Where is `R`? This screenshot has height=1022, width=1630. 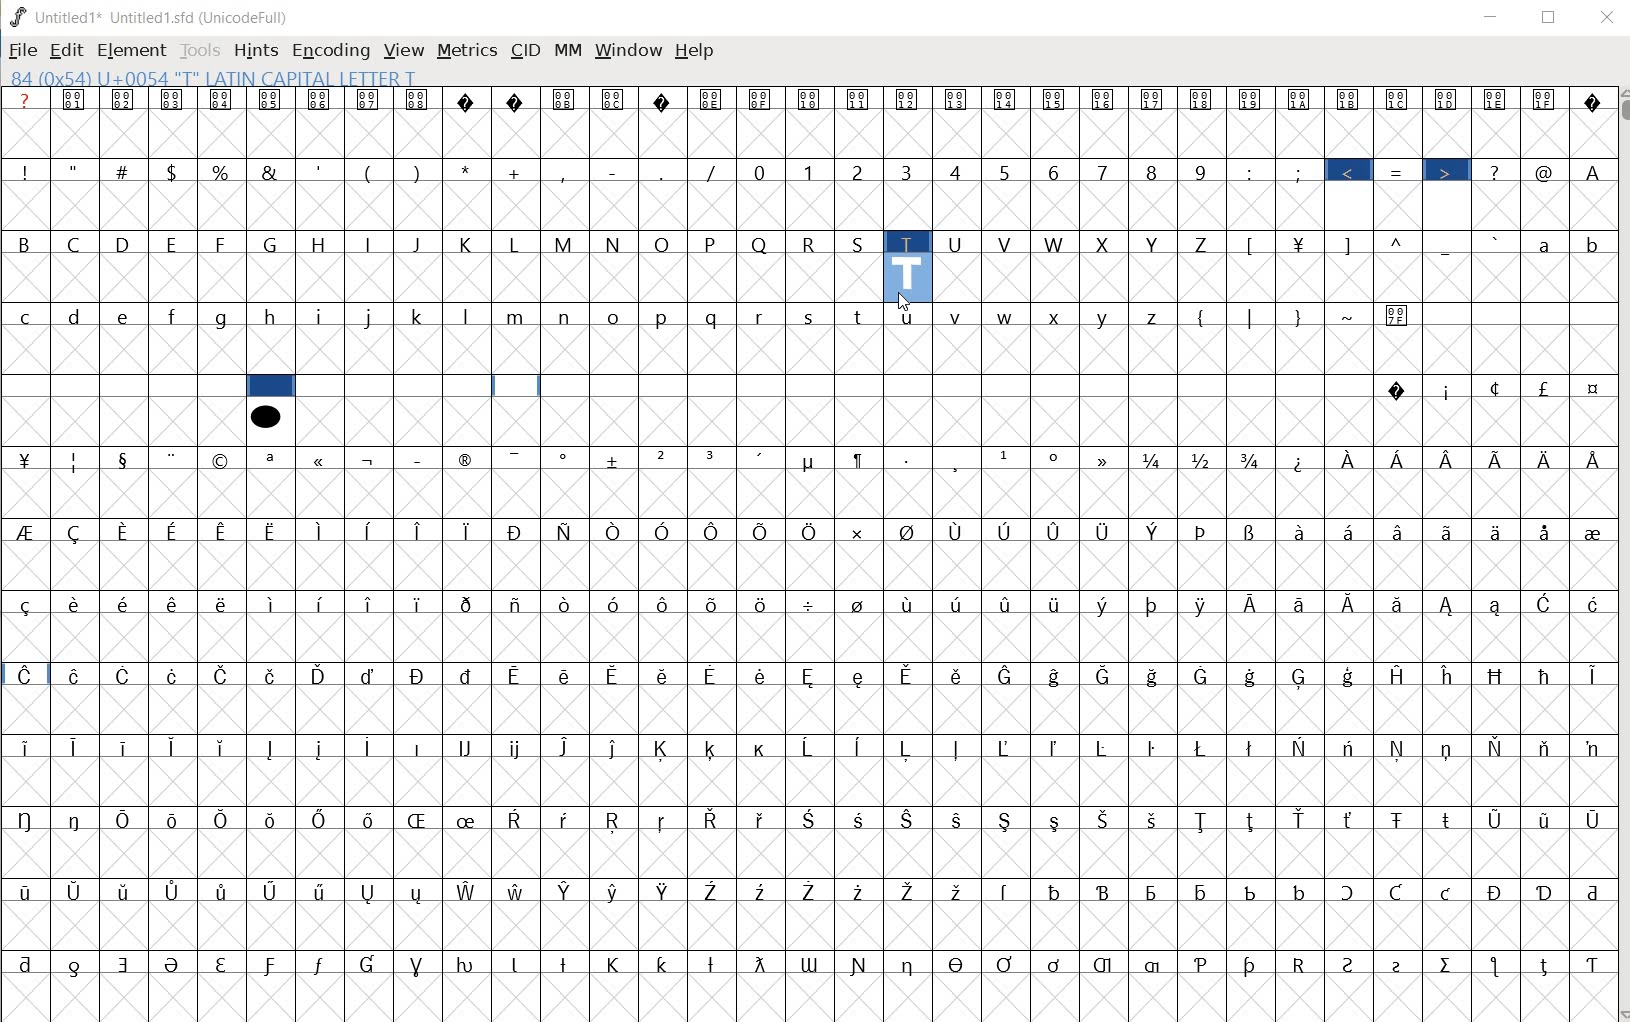
R is located at coordinates (812, 243).